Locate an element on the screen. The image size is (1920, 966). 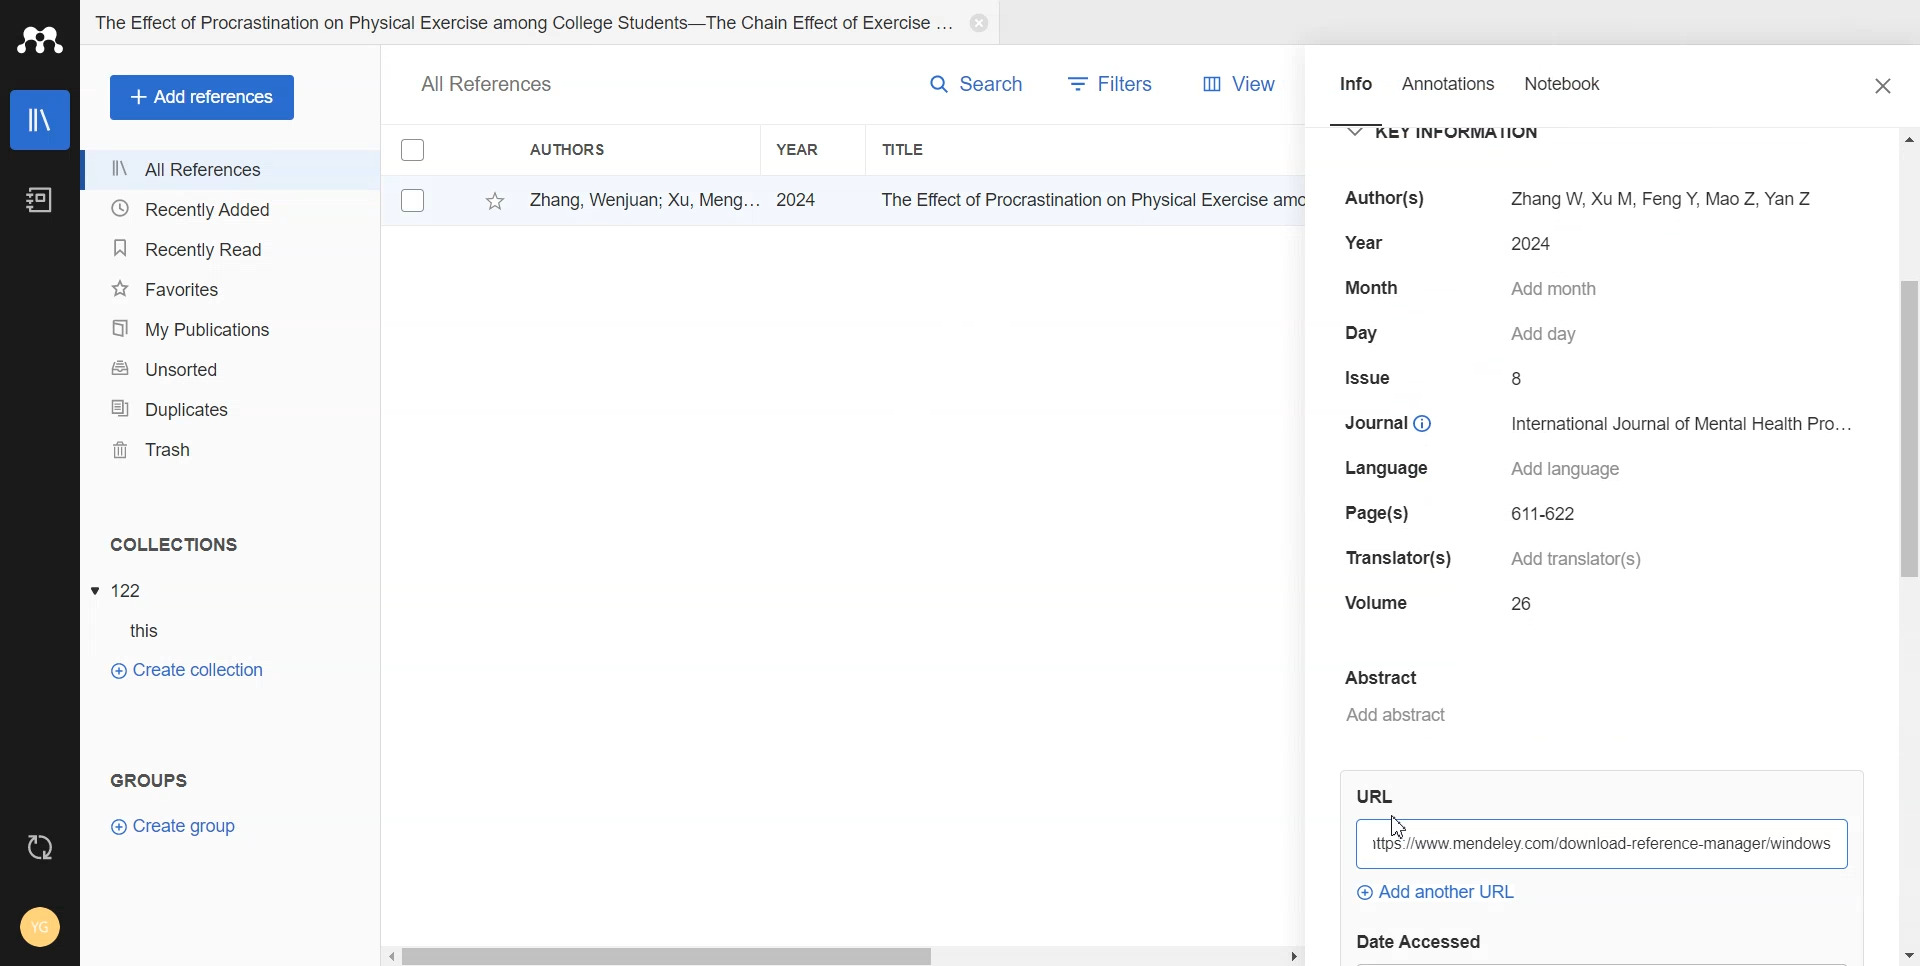
Year 2024 is located at coordinates (1444, 245).